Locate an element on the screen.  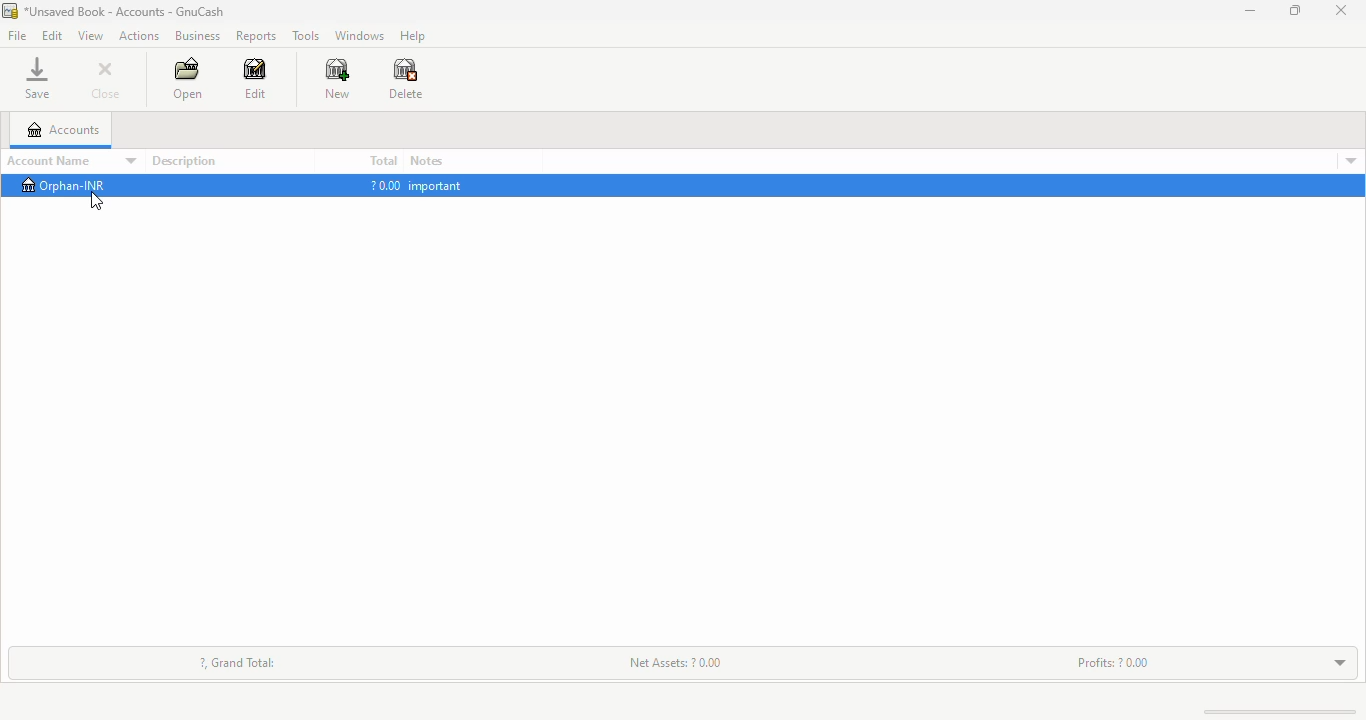
important is located at coordinates (435, 186).